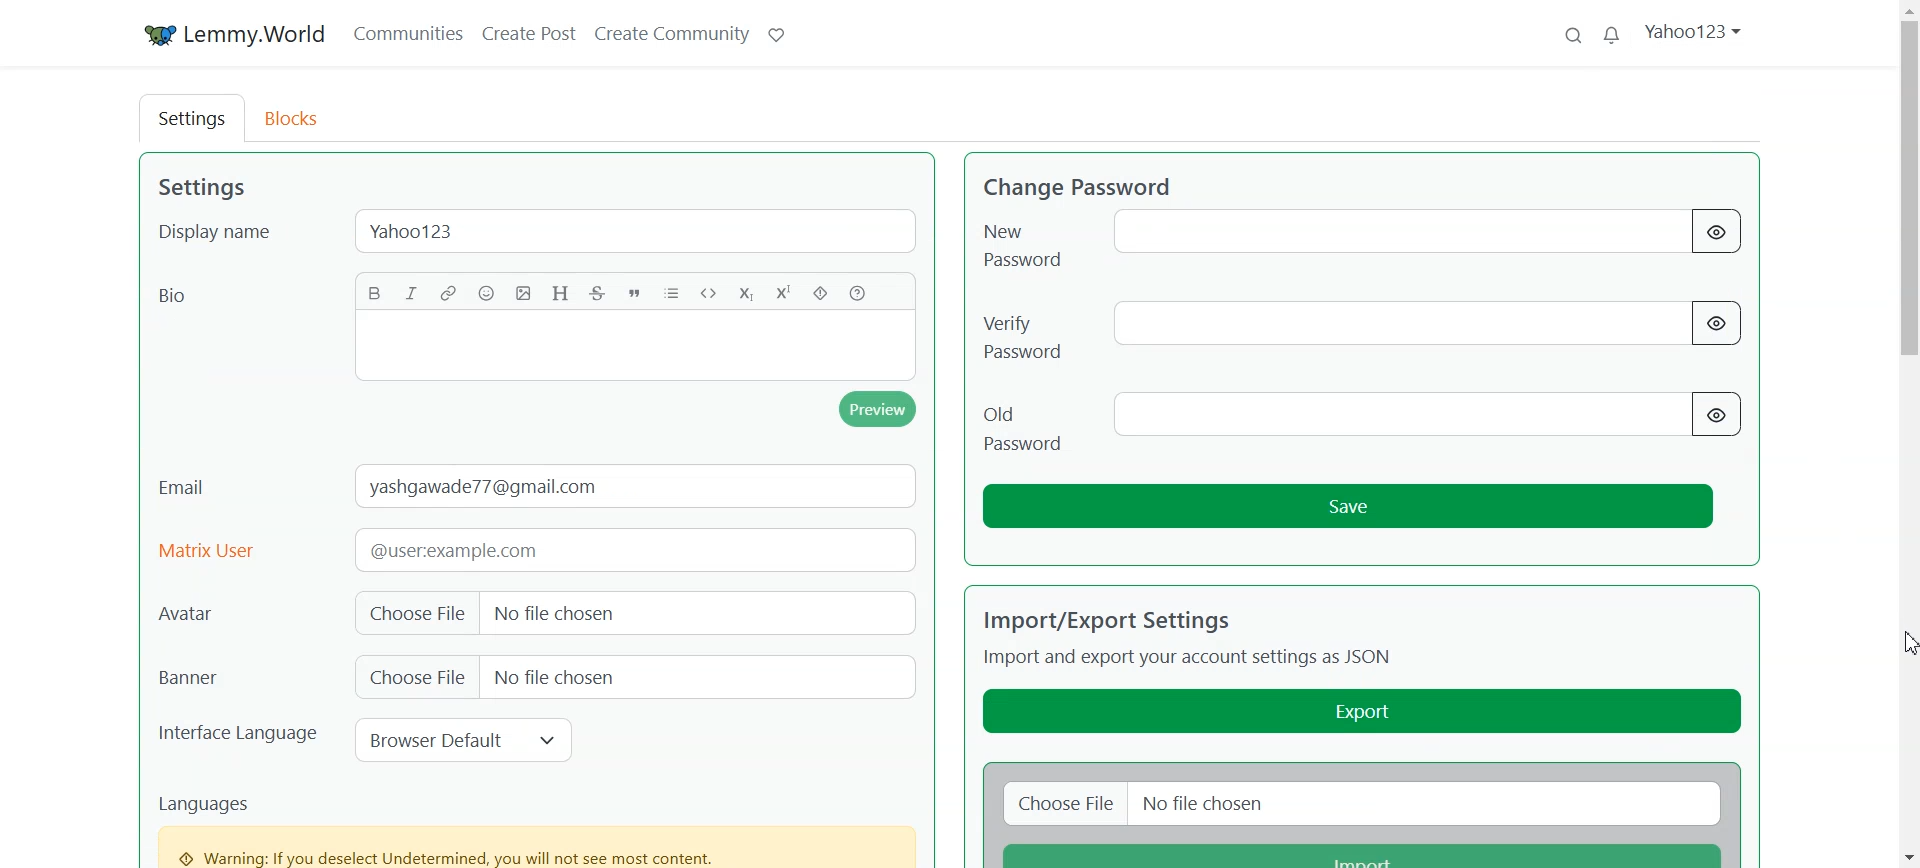 Image resolution: width=1920 pixels, height=868 pixels. I want to click on Strikethrough, so click(598, 292).